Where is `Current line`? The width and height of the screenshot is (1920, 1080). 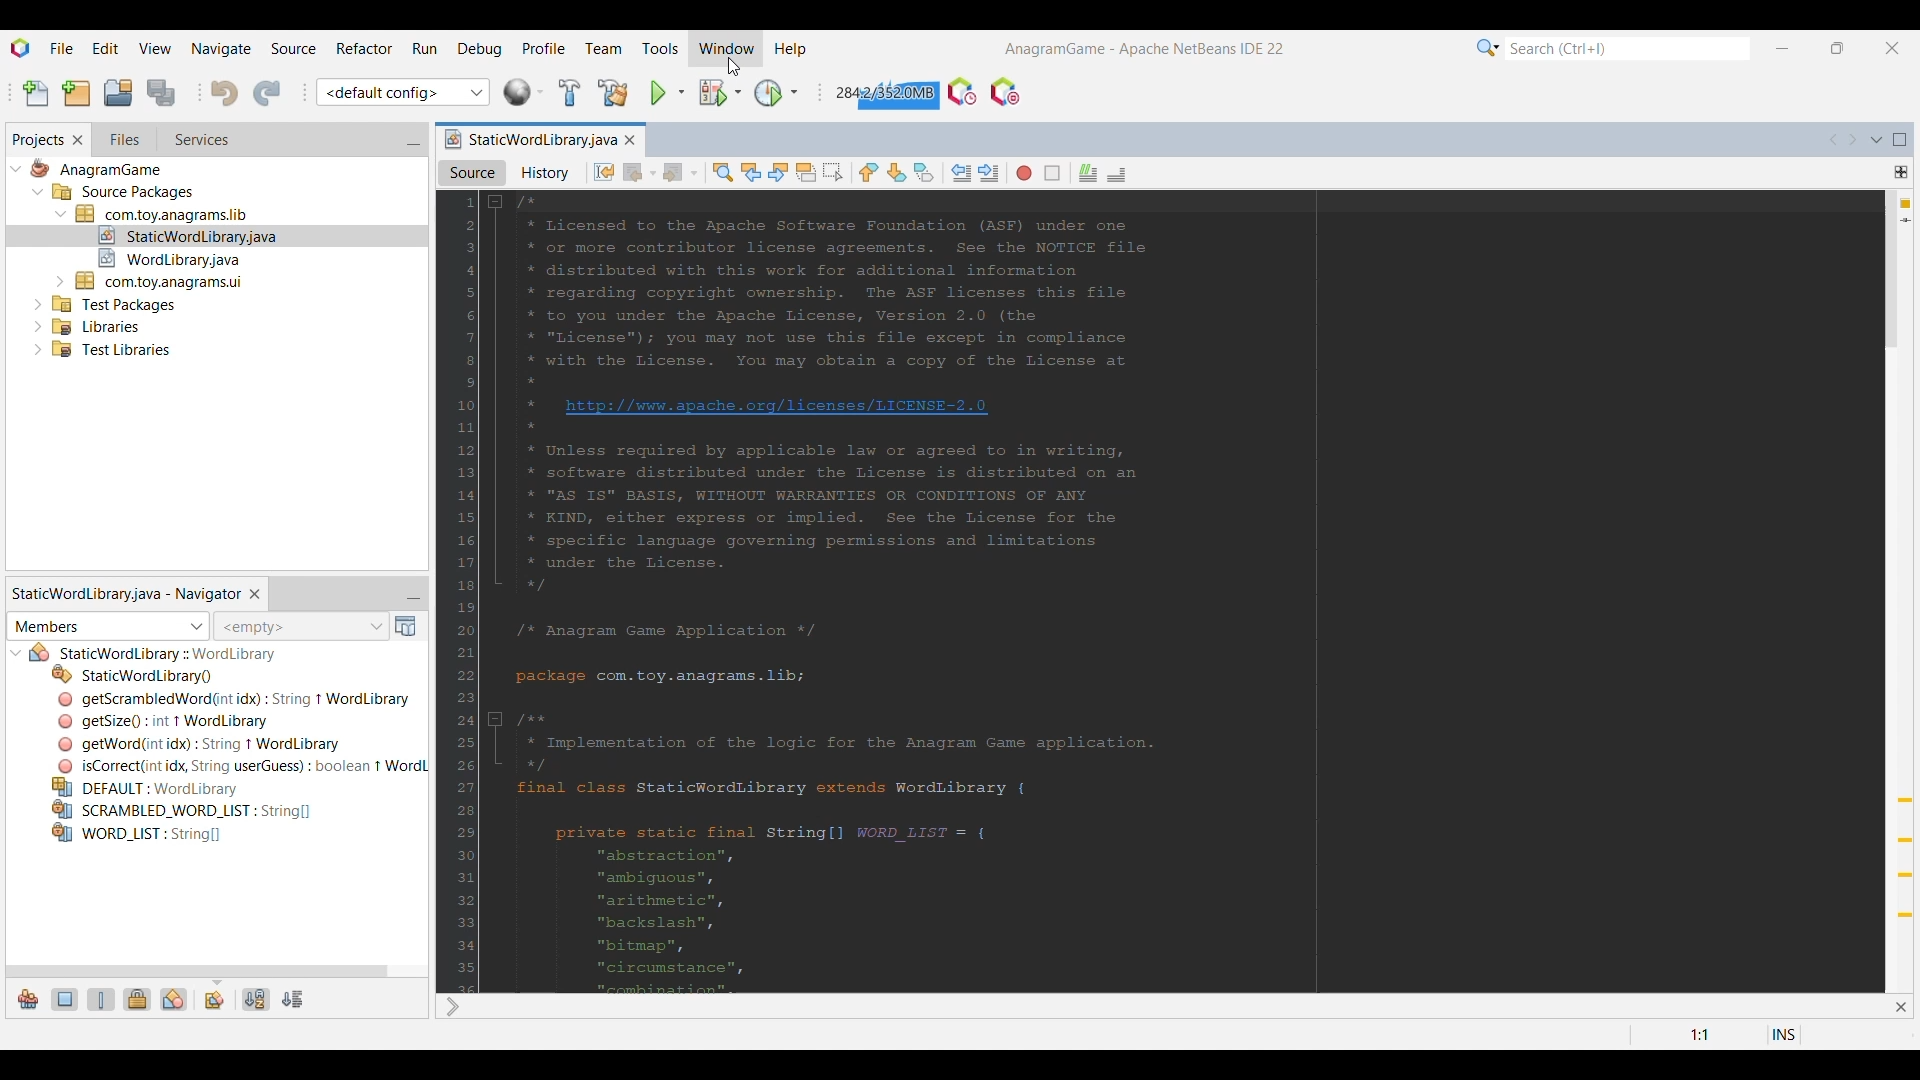
Current line is located at coordinates (1905, 220).